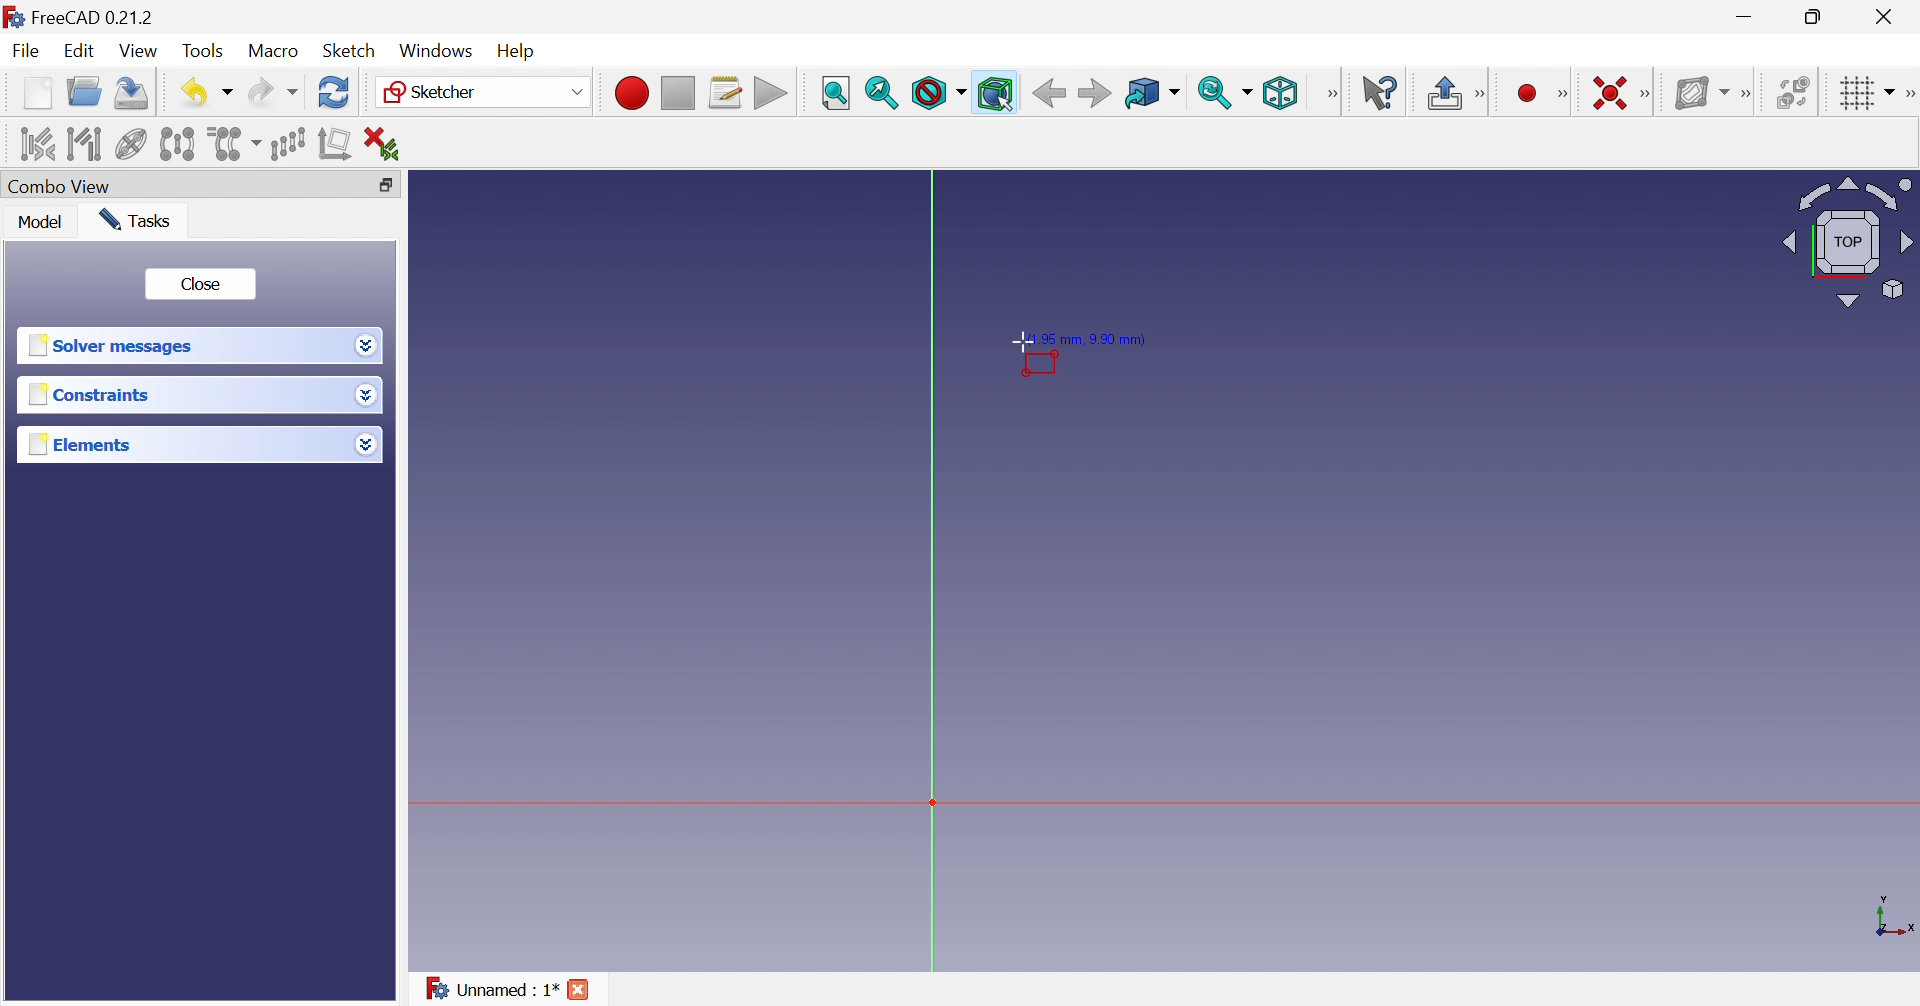 The image size is (1920, 1006). What do you see at coordinates (633, 94) in the screenshot?
I see `Macro recording...` at bounding box center [633, 94].